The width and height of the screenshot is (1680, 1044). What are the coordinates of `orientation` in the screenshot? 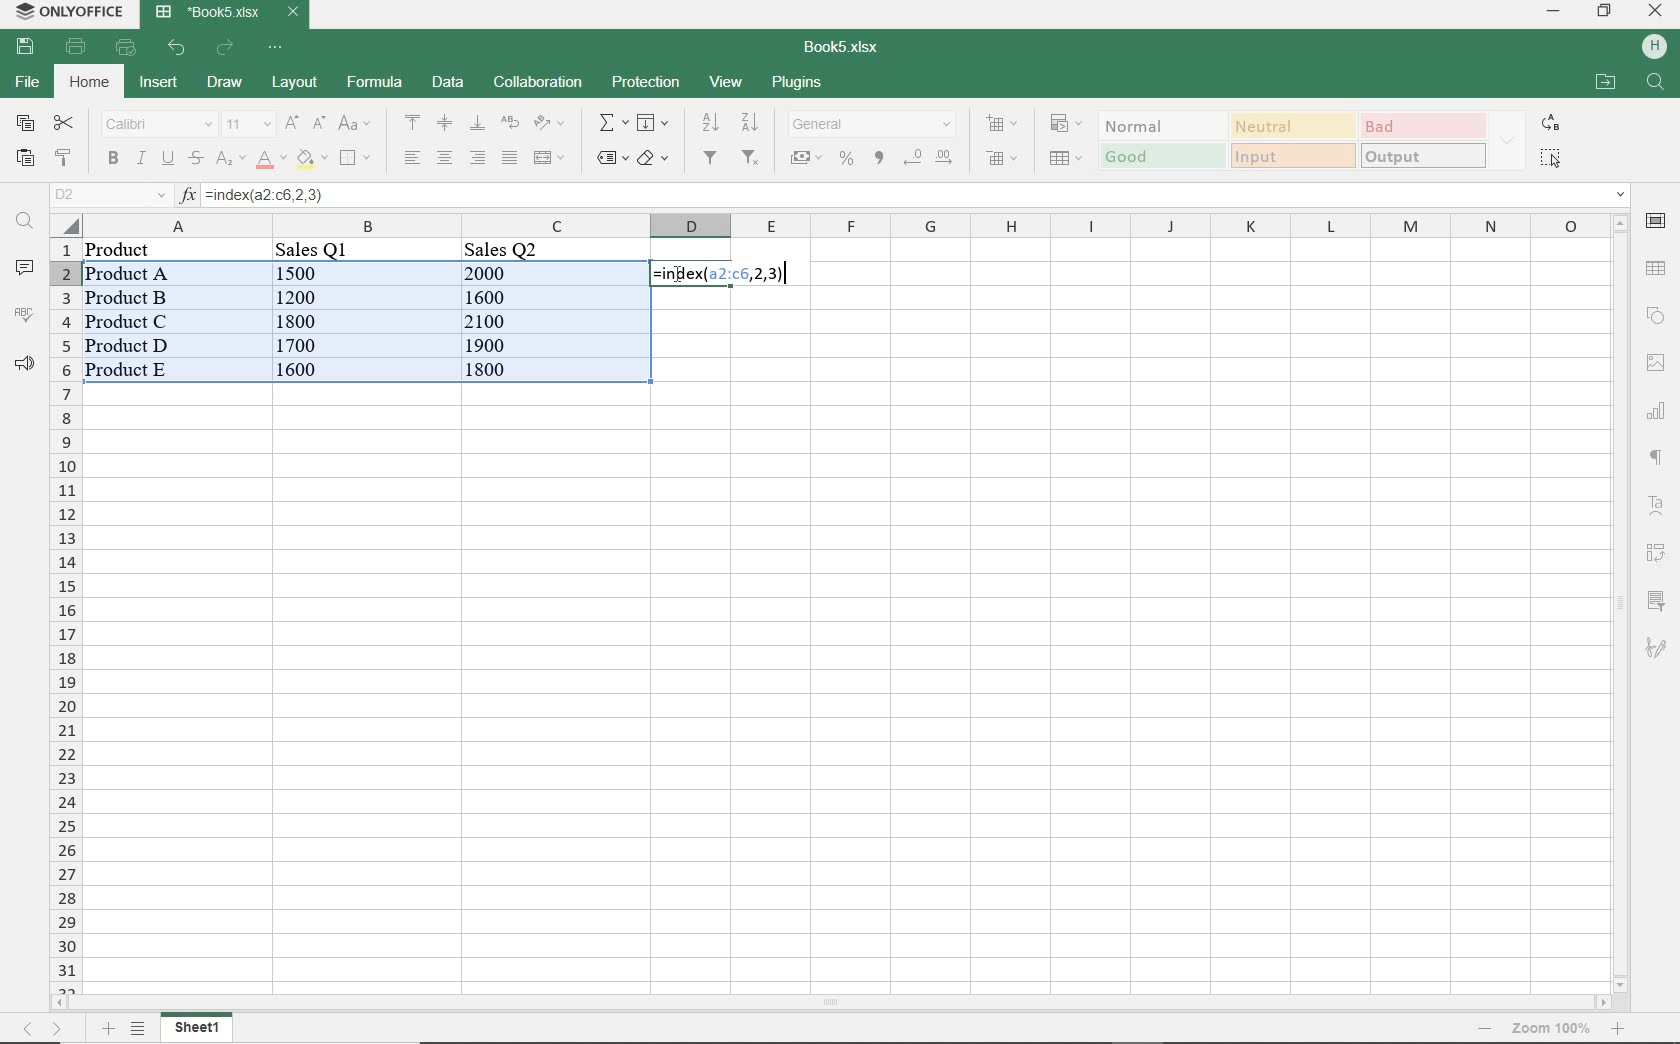 It's located at (547, 124).